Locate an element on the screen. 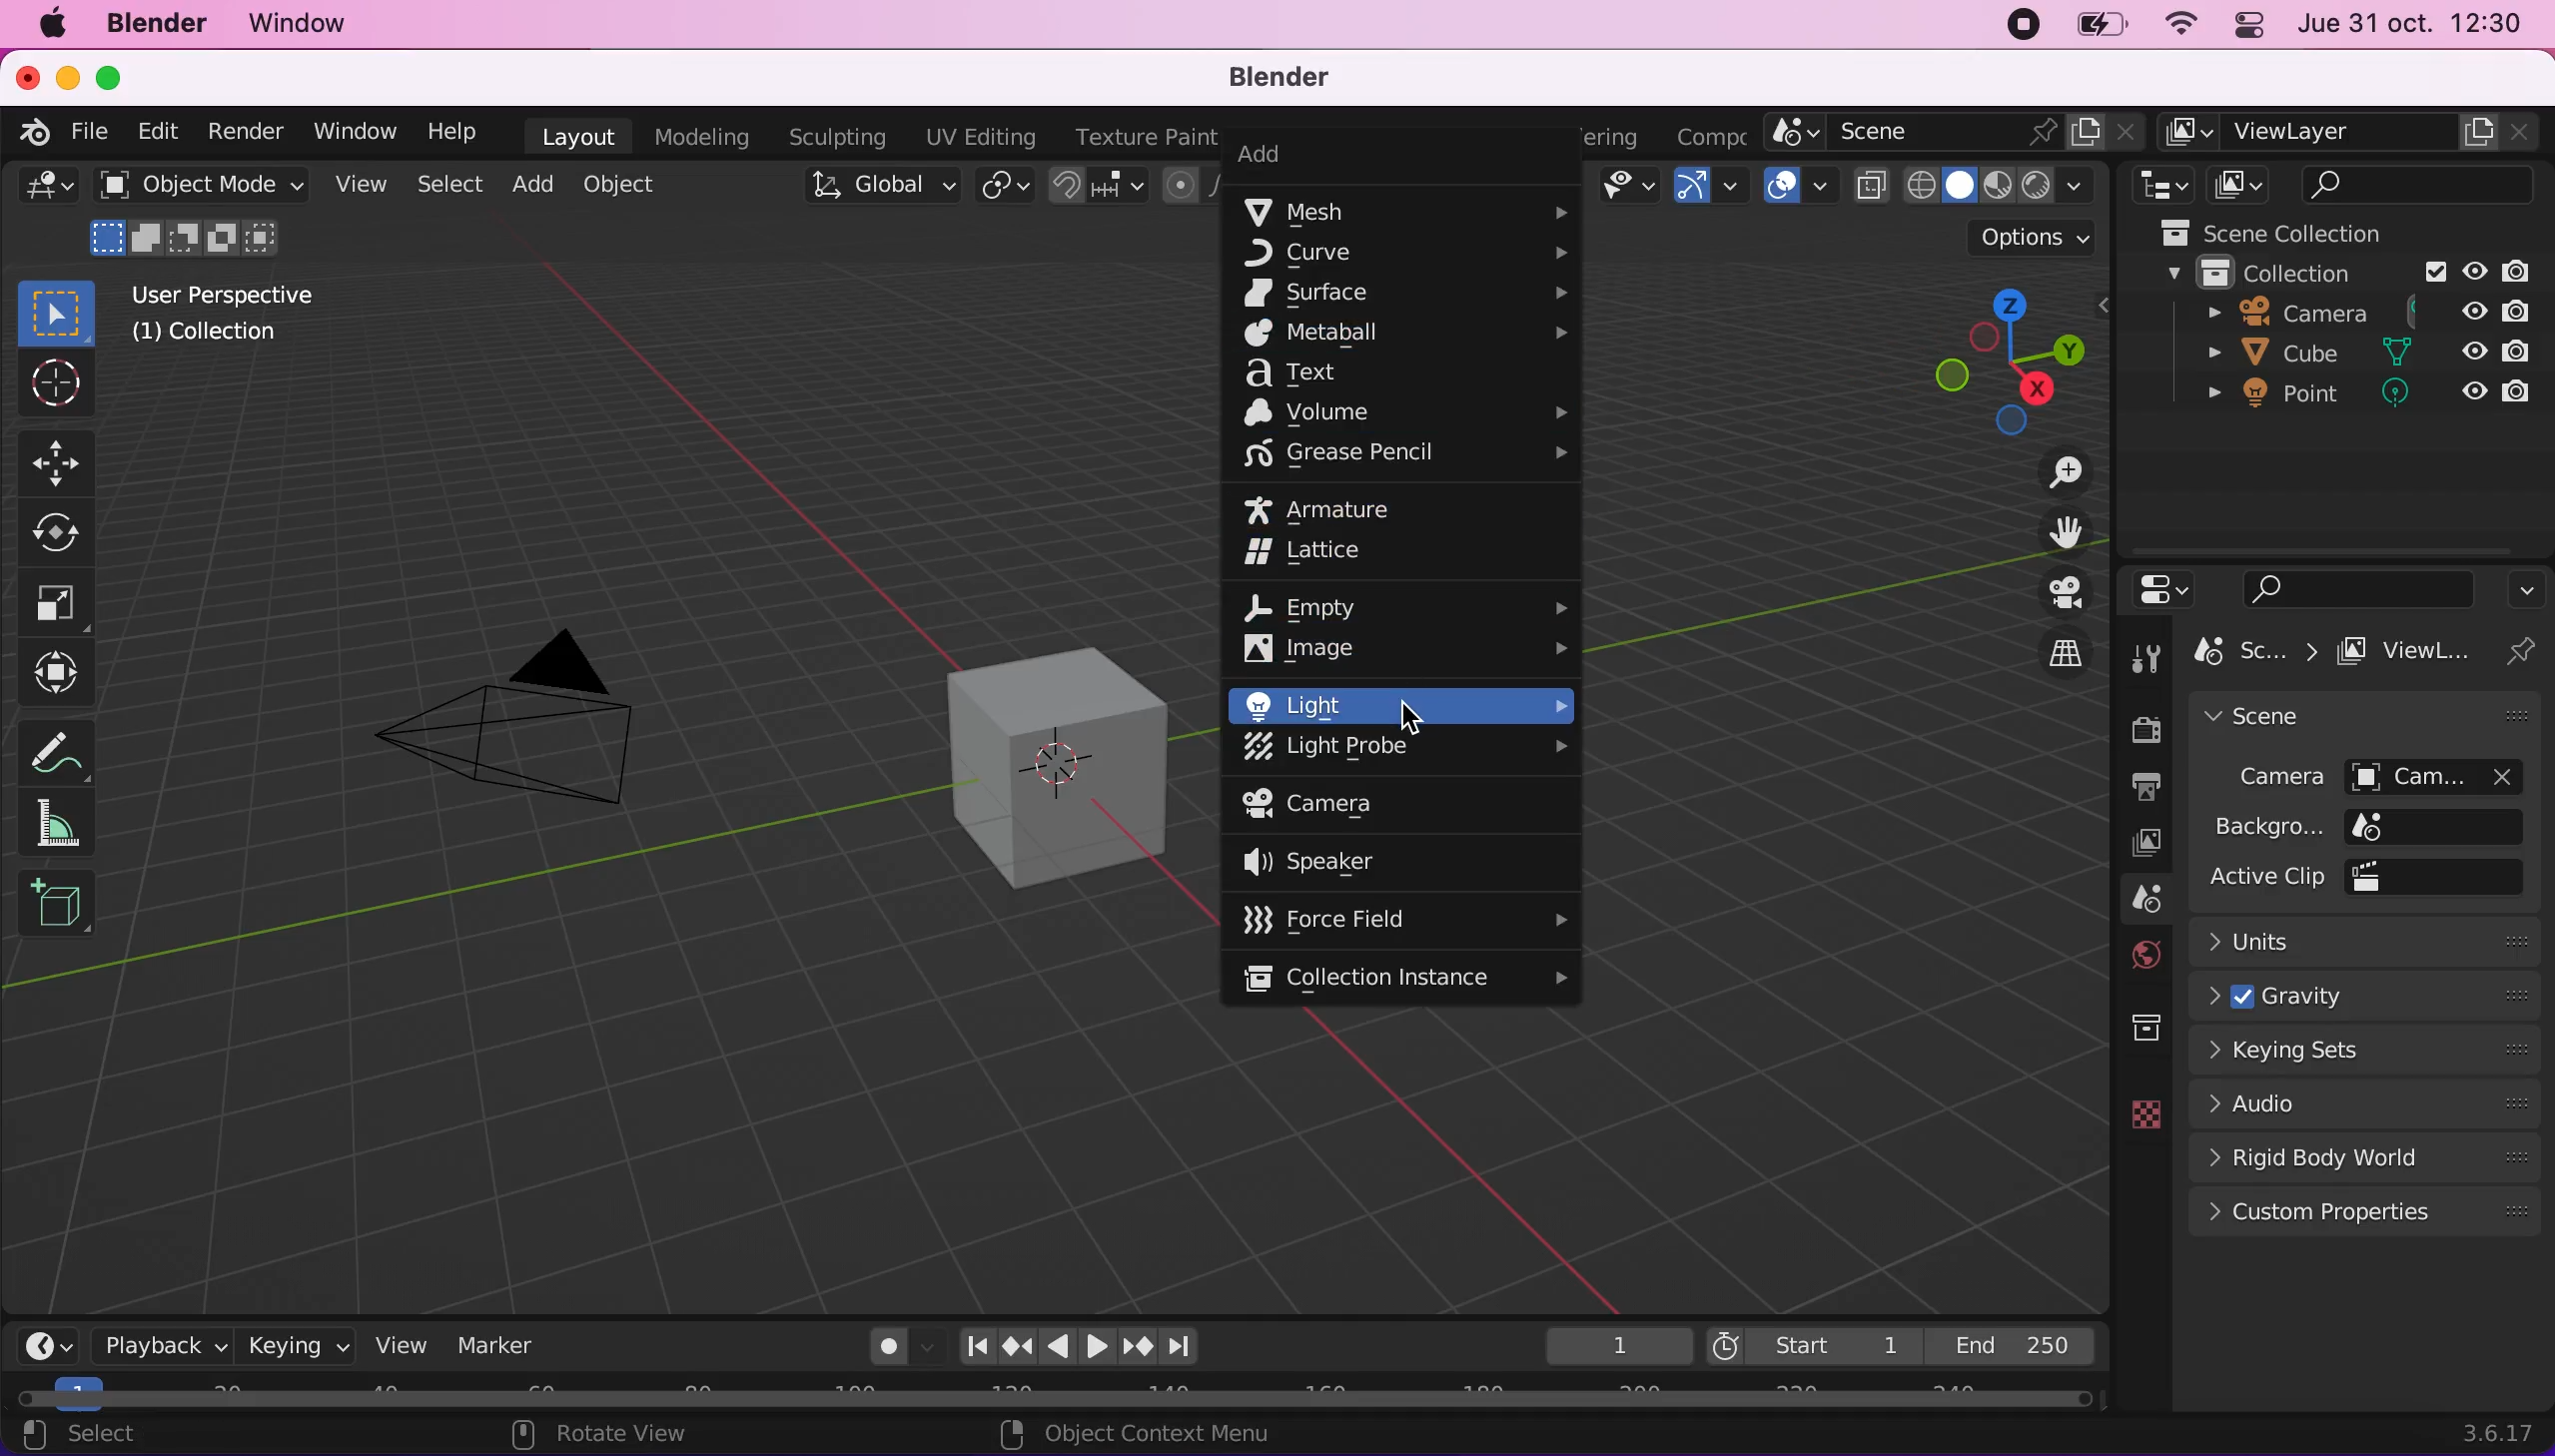  edit is located at coordinates (161, 135).